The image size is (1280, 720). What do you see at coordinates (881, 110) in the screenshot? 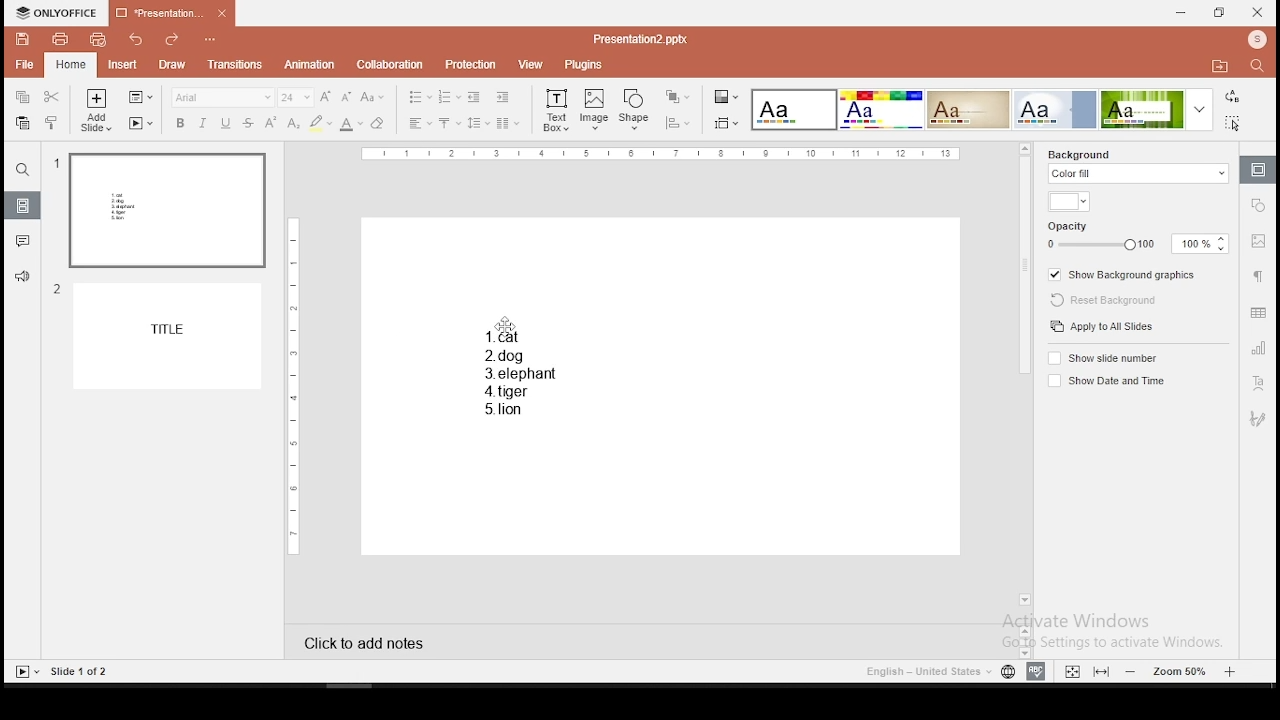
I see `theme` at bounding box center [881, 110].